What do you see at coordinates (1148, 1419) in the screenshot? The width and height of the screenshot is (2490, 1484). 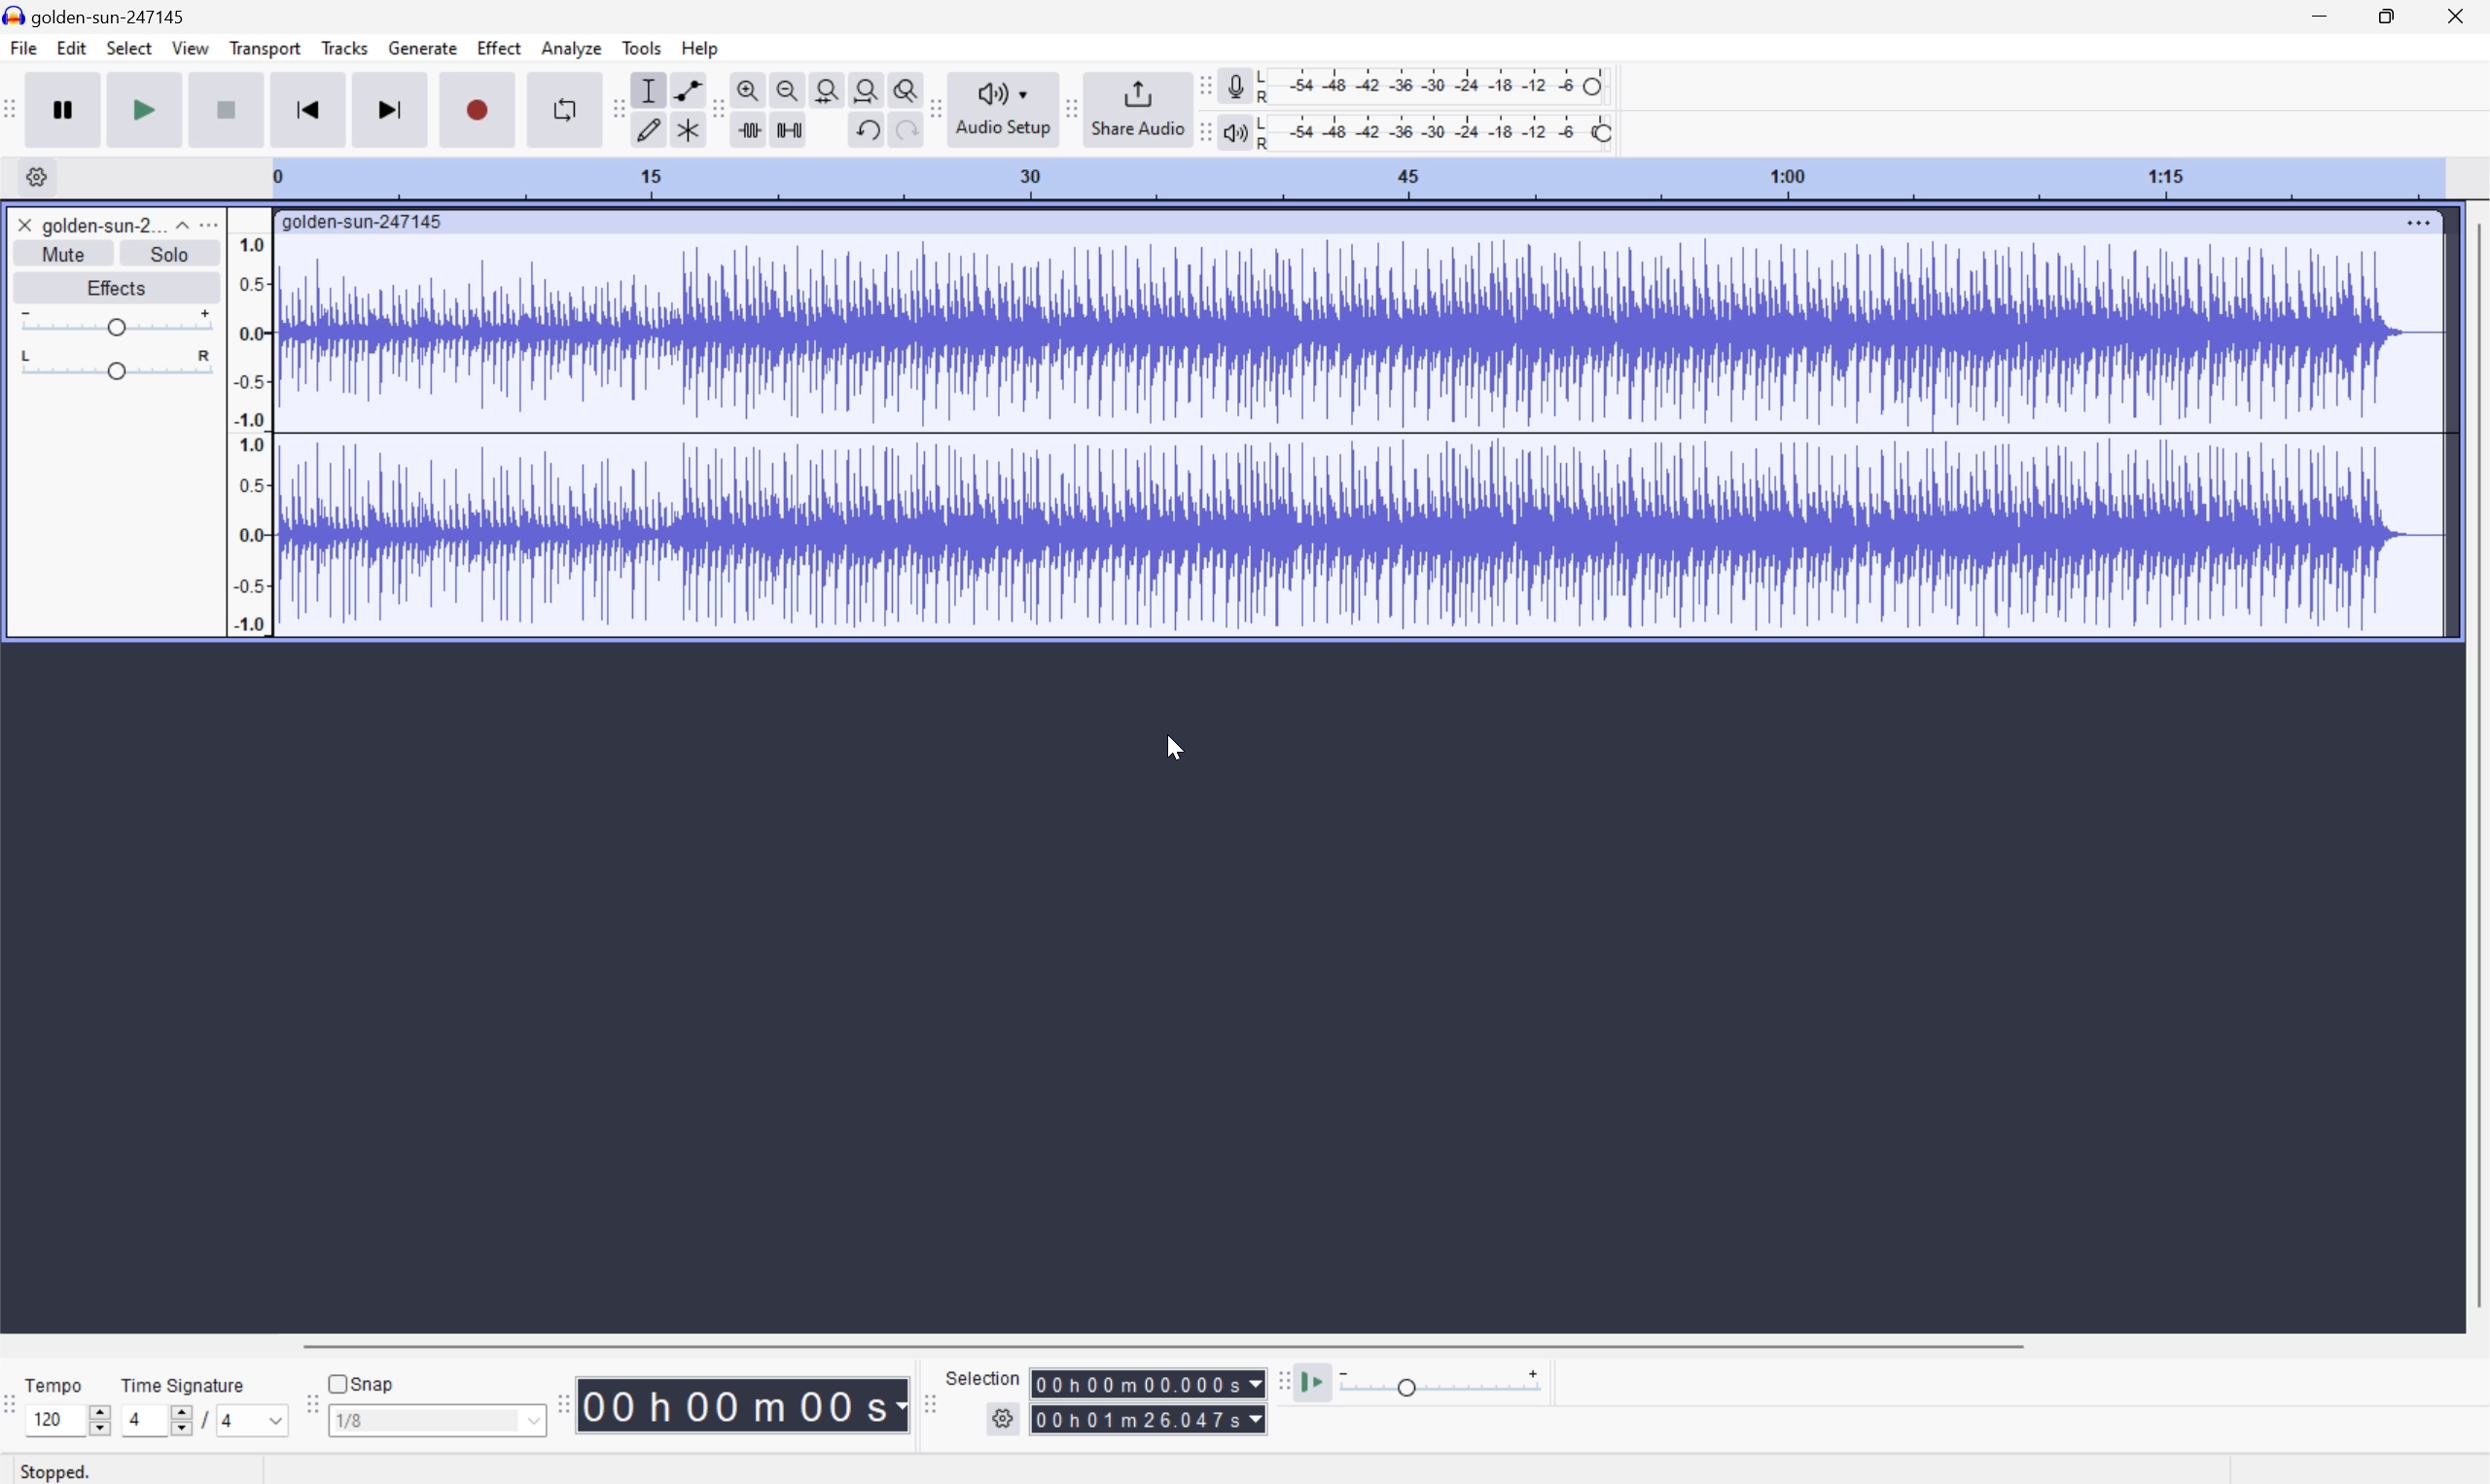 I see `Selection` at bounding box center [1148, 1419].